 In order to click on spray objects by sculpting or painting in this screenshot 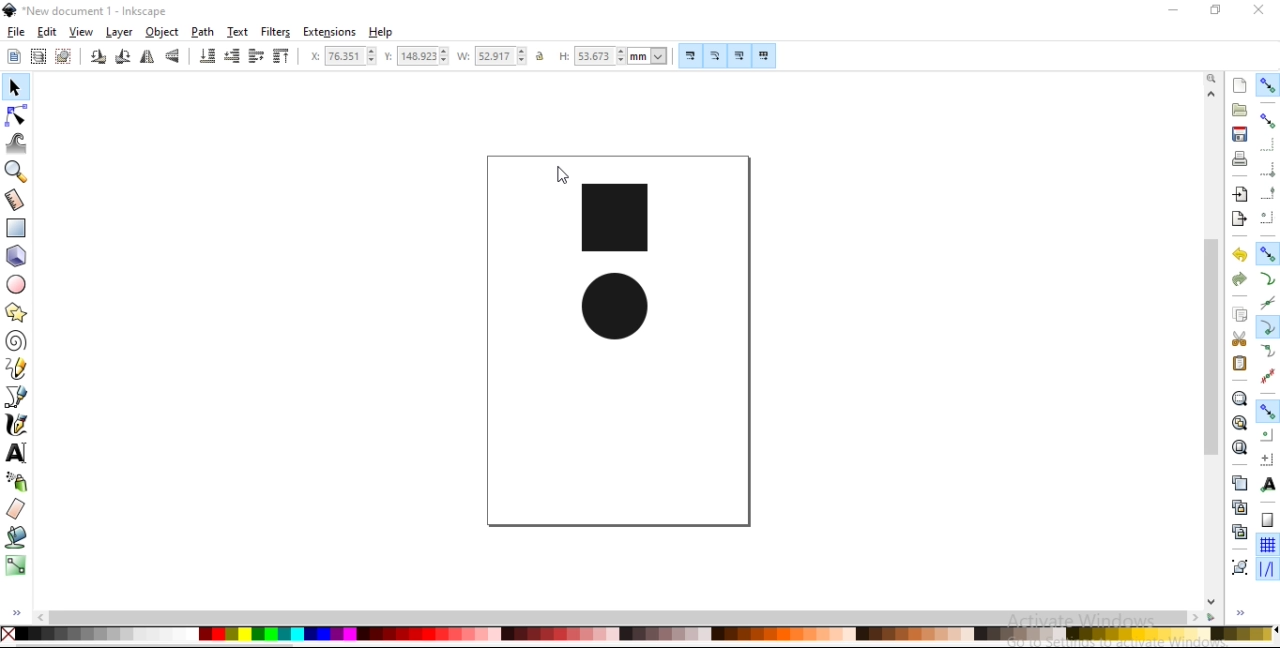, I will do `click(16, 482)`.